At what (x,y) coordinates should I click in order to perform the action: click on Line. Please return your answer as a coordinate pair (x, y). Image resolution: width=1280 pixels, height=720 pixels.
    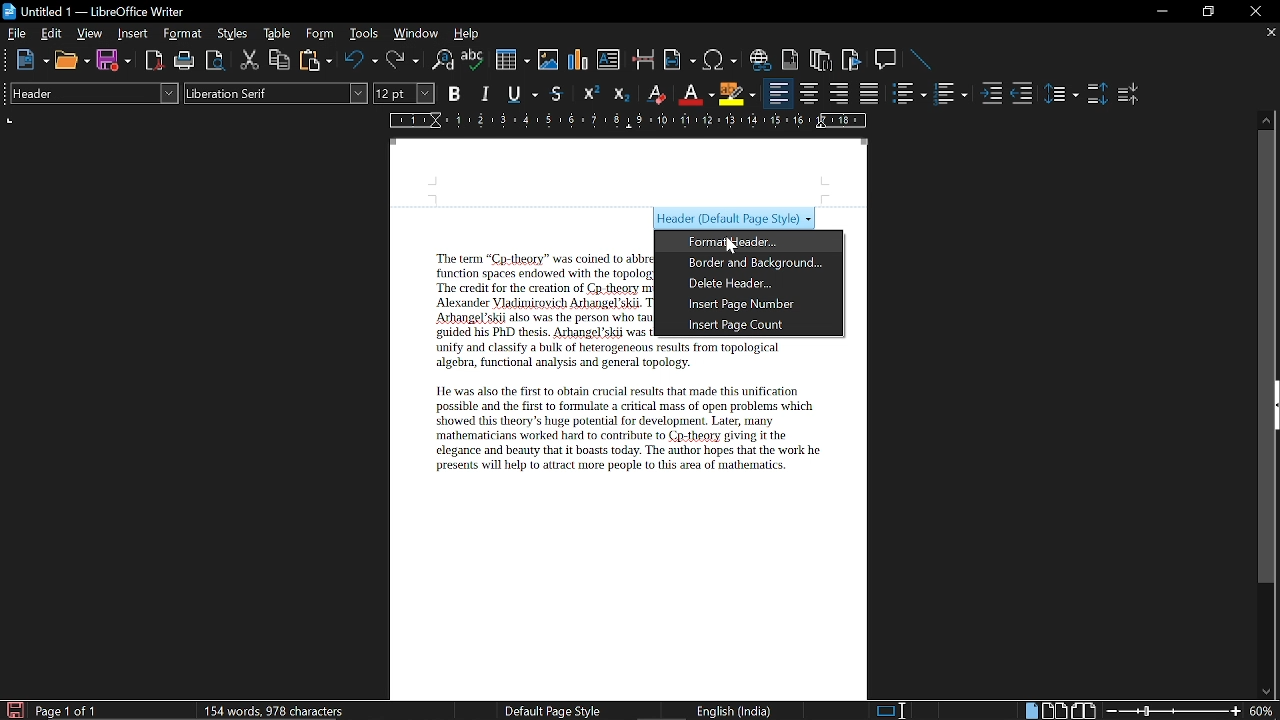
    Looking at the image, I should click on (922, 61).